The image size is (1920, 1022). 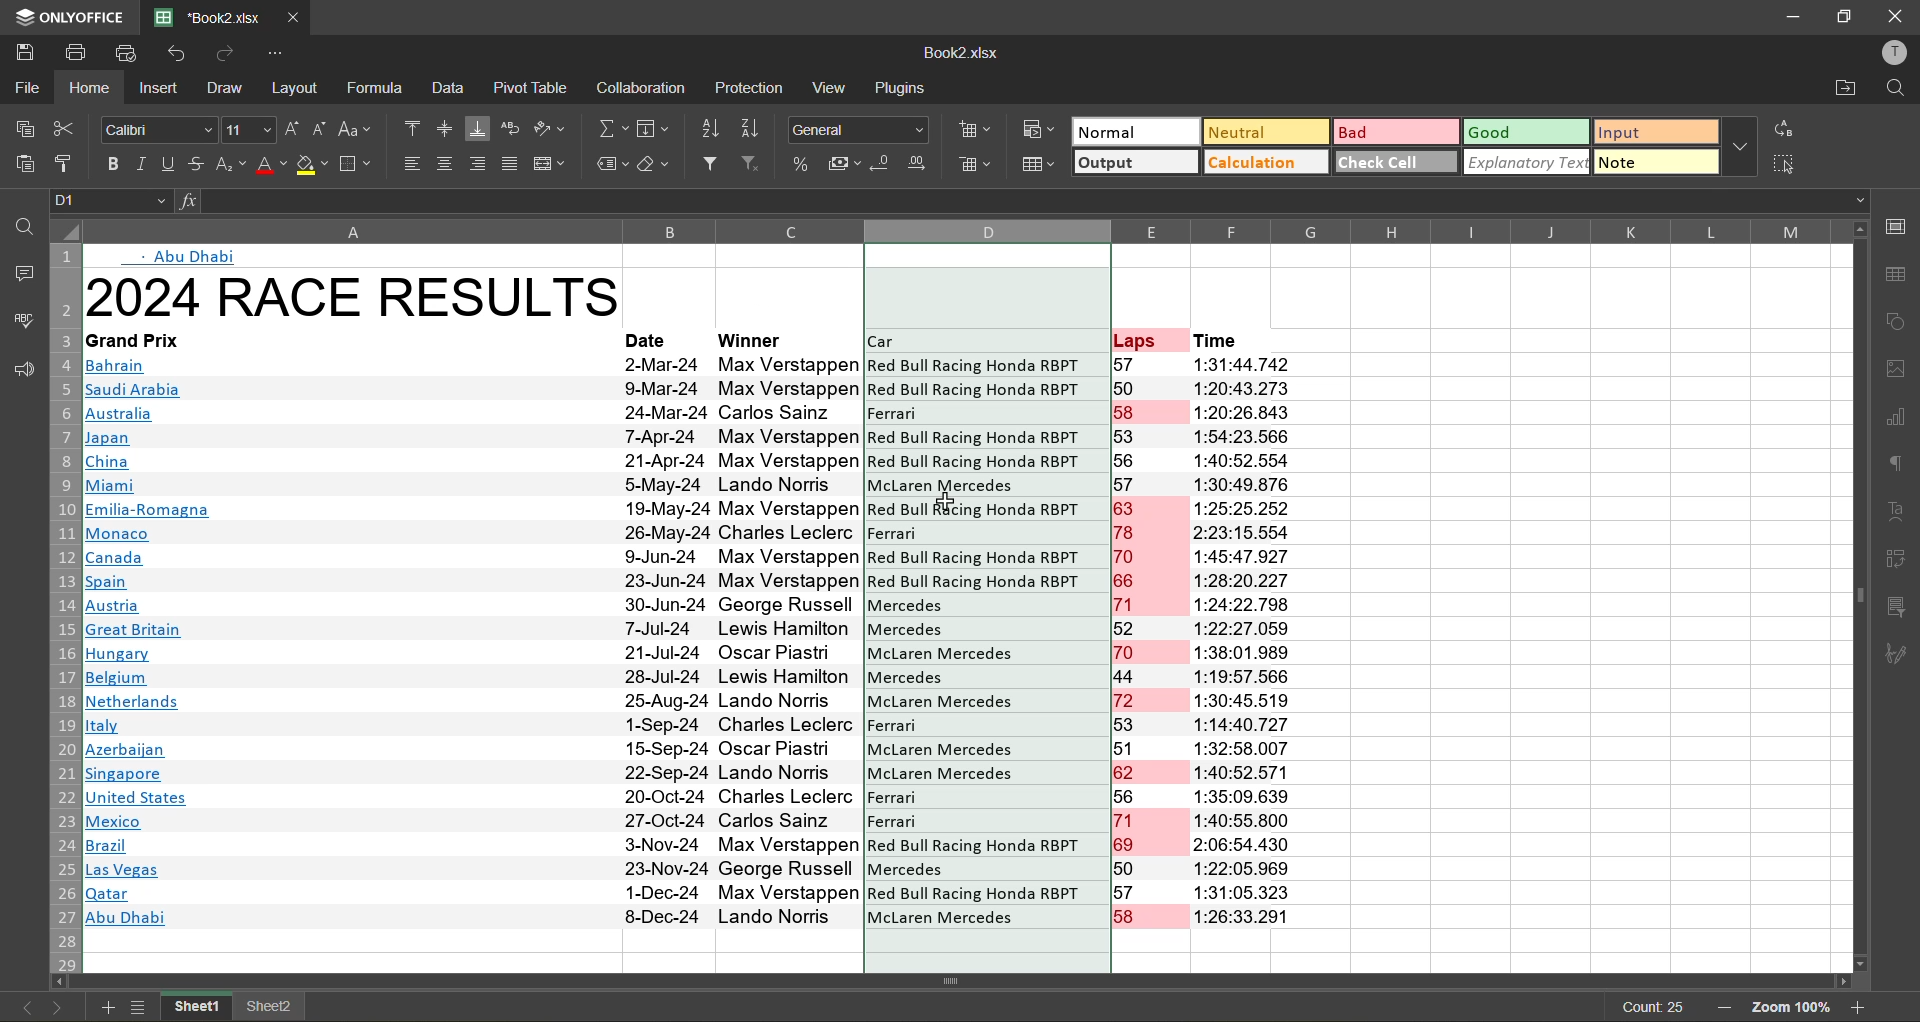 What do you see at coordinates (1134, 341) in the screenshot?
I see `Laps` at bounding box center [1134, 341].